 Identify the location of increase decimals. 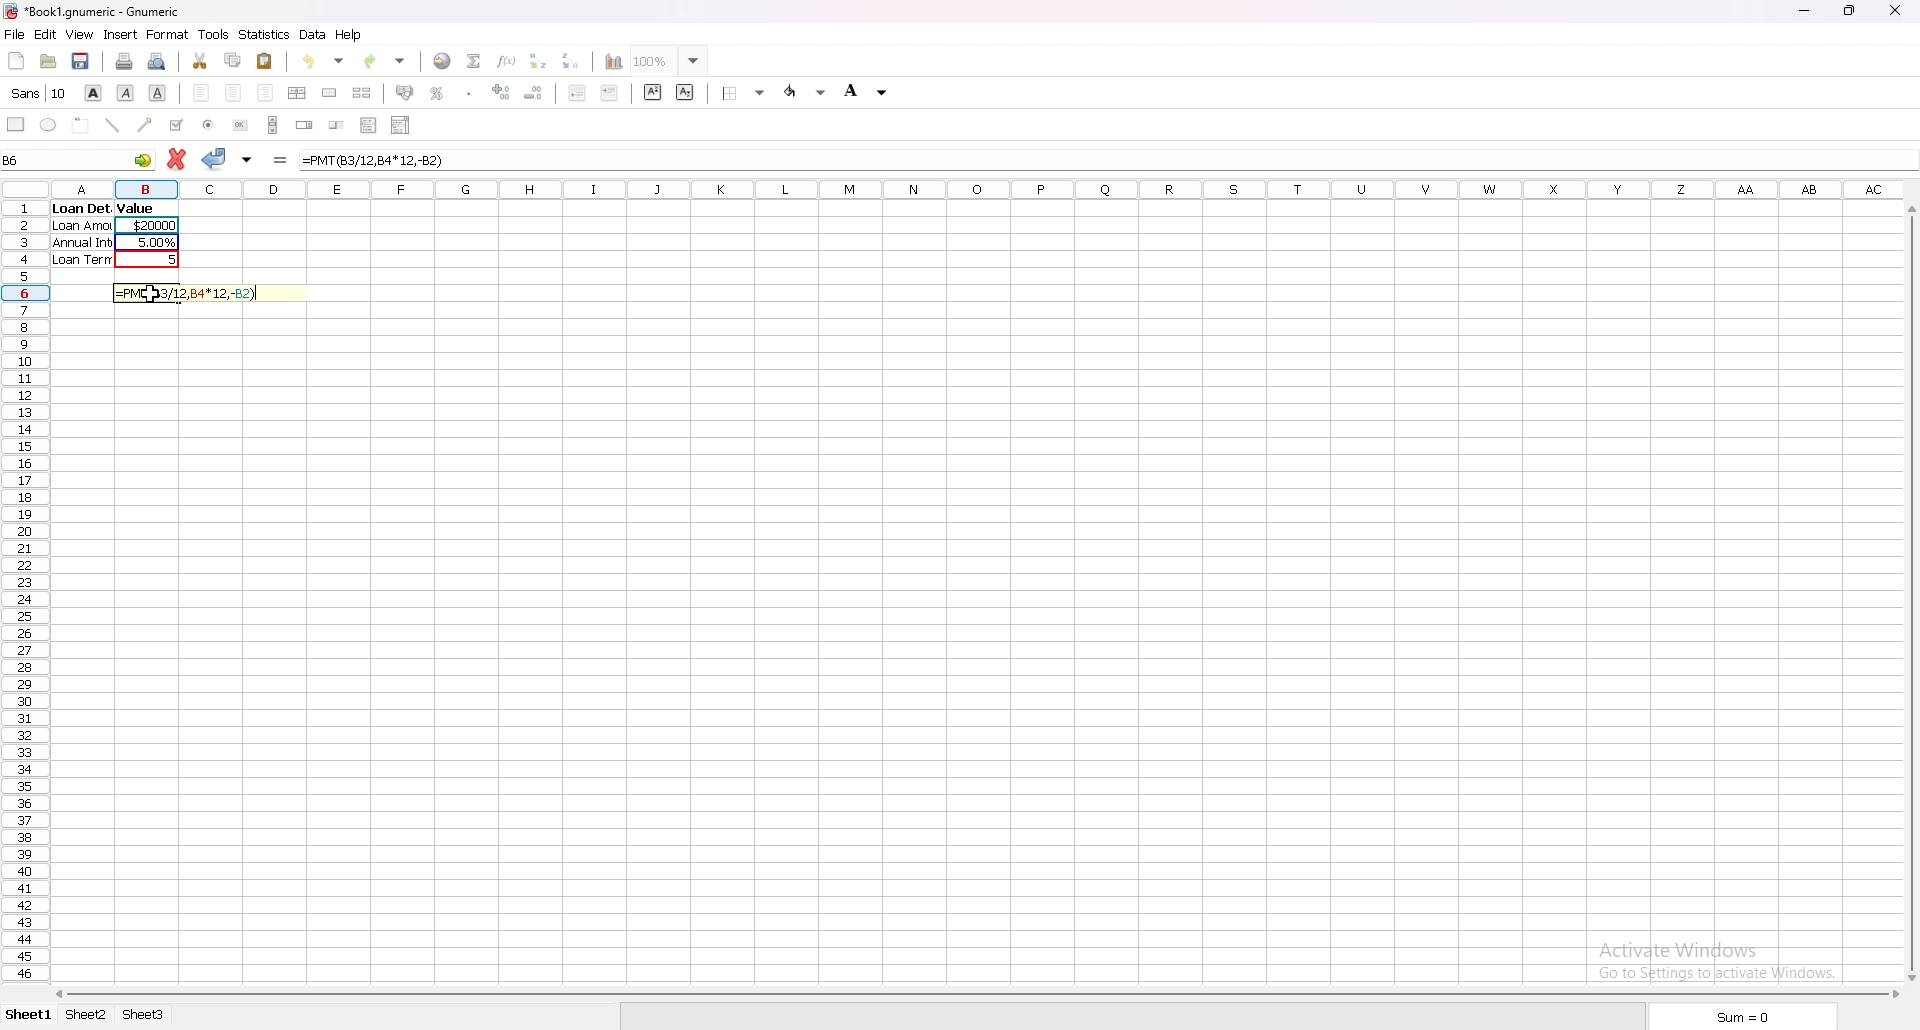
(502, 92).